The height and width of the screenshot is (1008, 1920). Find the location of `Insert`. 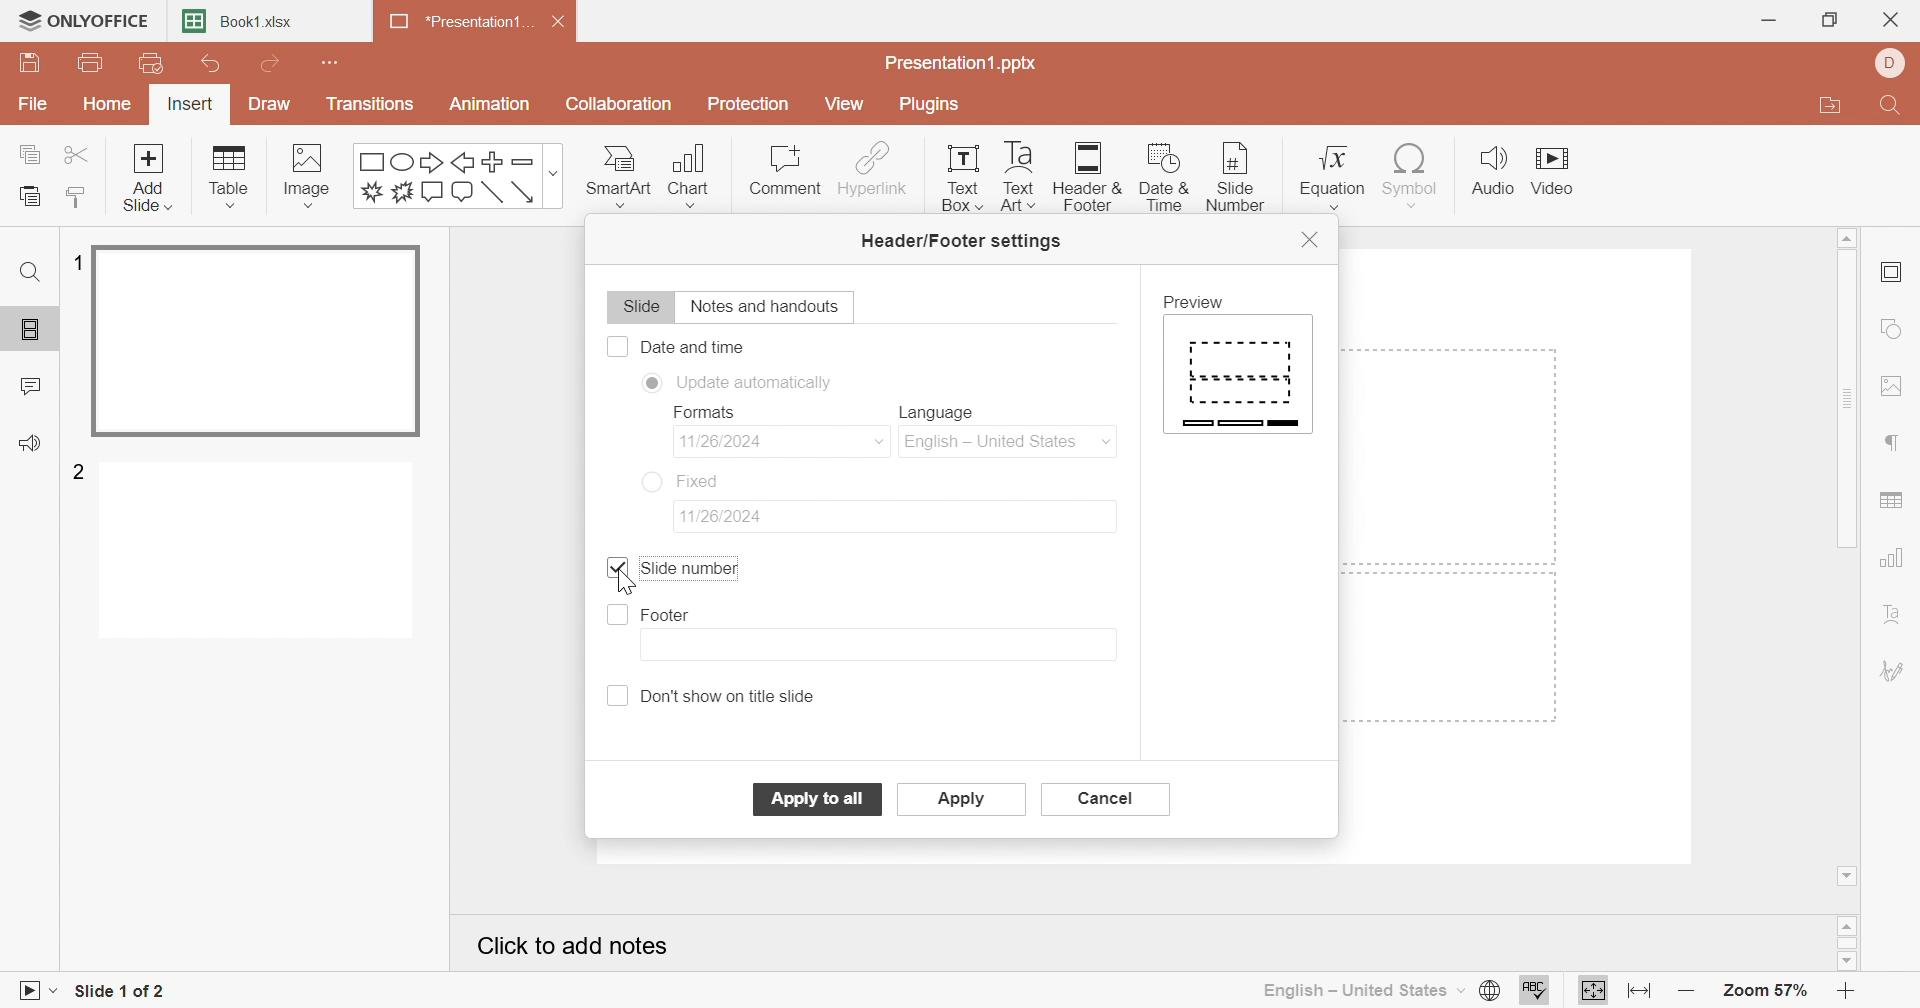

Insert is located at coordinates (190, 107).